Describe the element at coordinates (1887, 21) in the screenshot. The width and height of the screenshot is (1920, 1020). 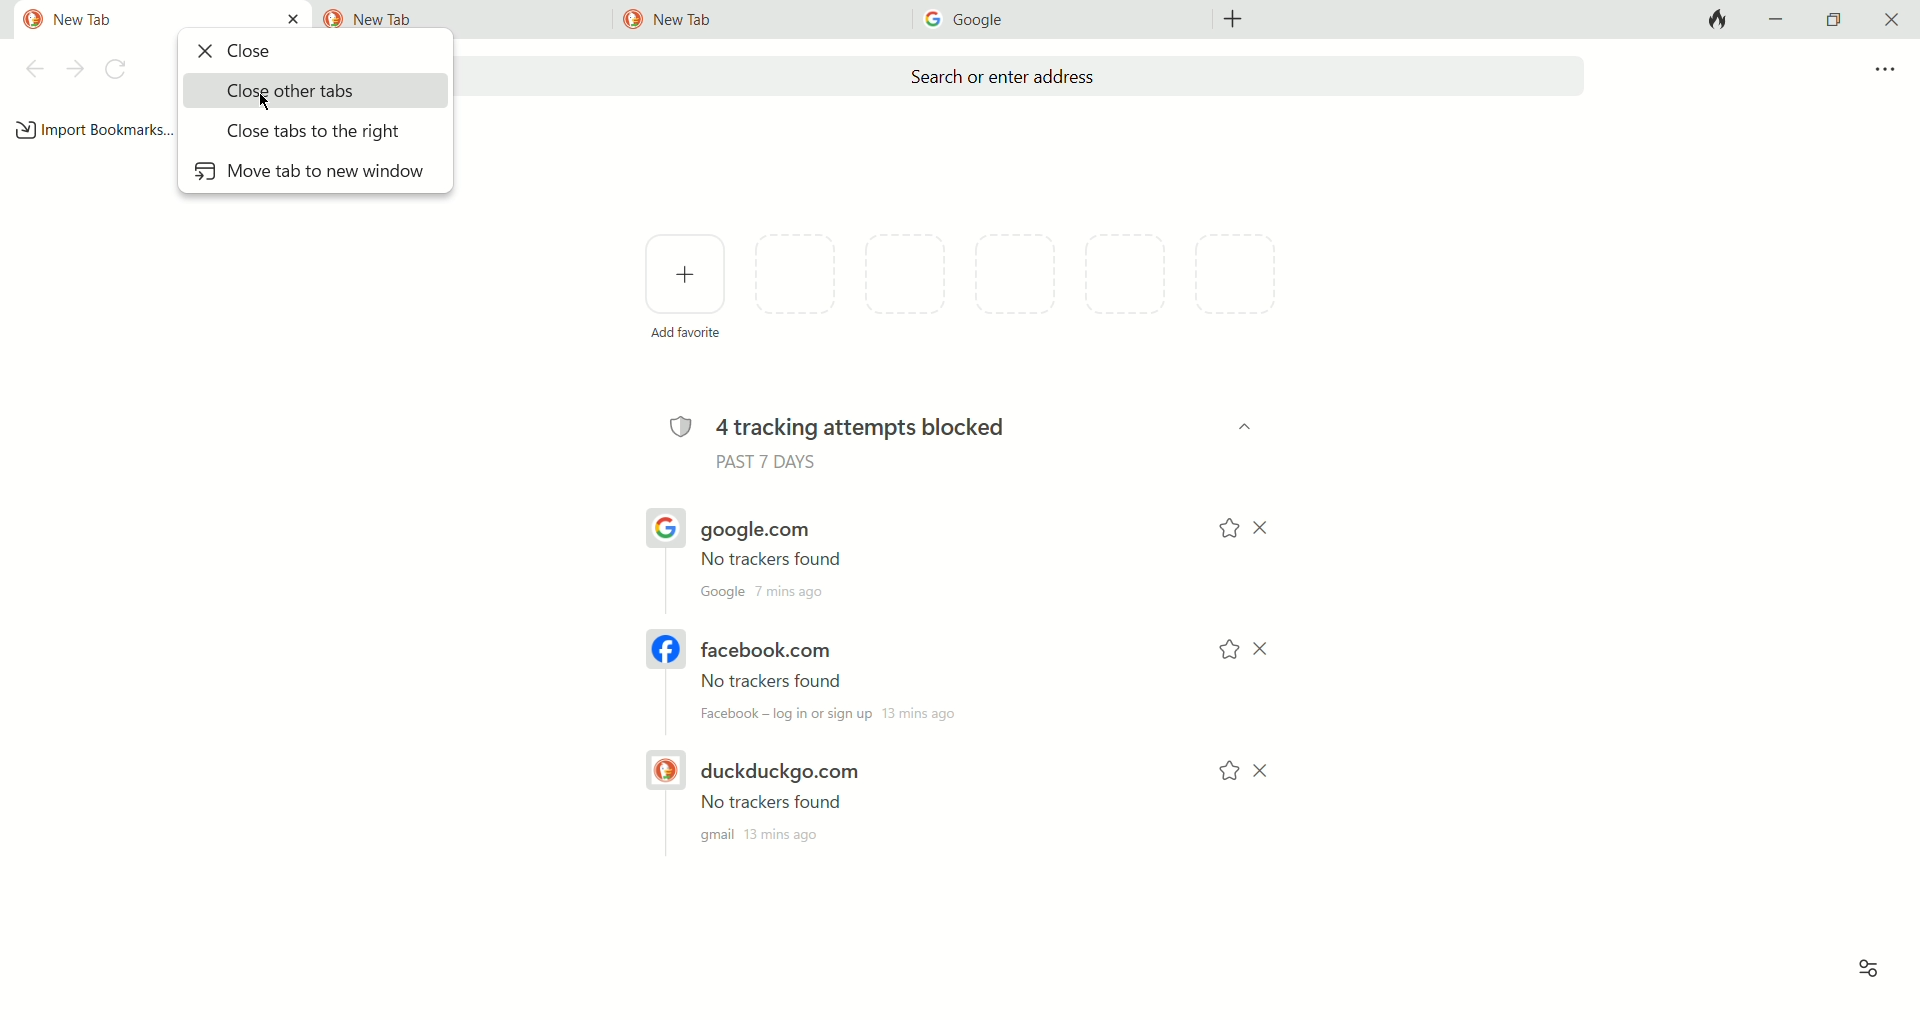
I see `close` at that location.